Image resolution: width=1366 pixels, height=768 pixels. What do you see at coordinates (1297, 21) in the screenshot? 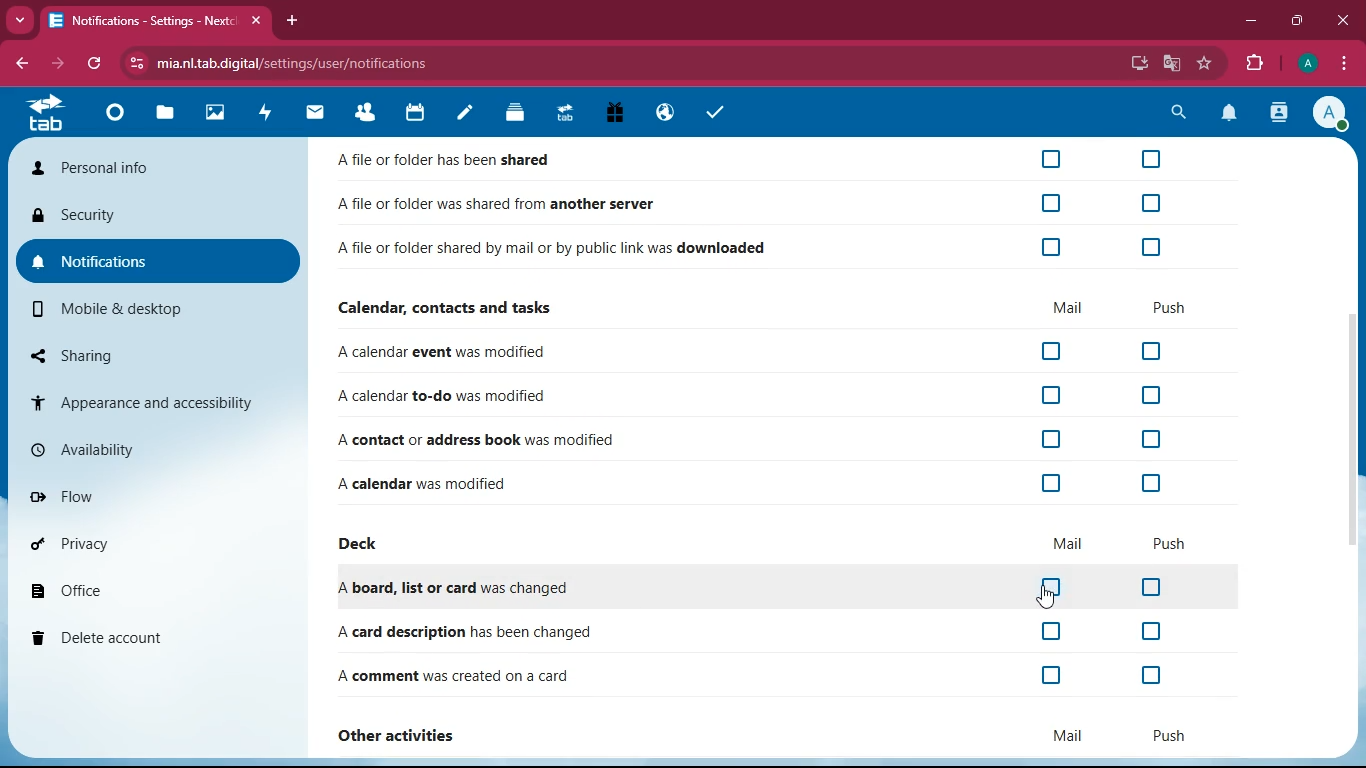
I see `maximize` at bounding box center [1297, 21].